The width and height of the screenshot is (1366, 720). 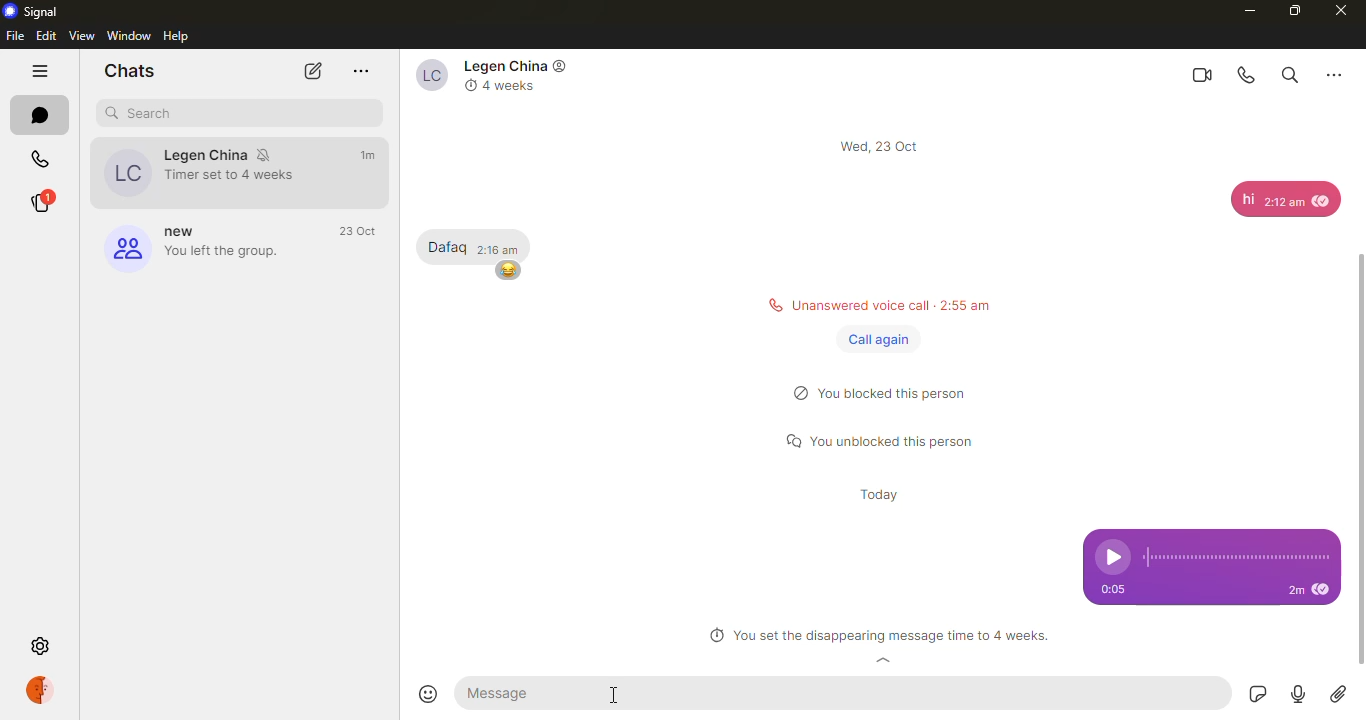 What do you see at coordinates (39, 203) in the screenshot?
I see `stories` at bounding box center [39, 203].